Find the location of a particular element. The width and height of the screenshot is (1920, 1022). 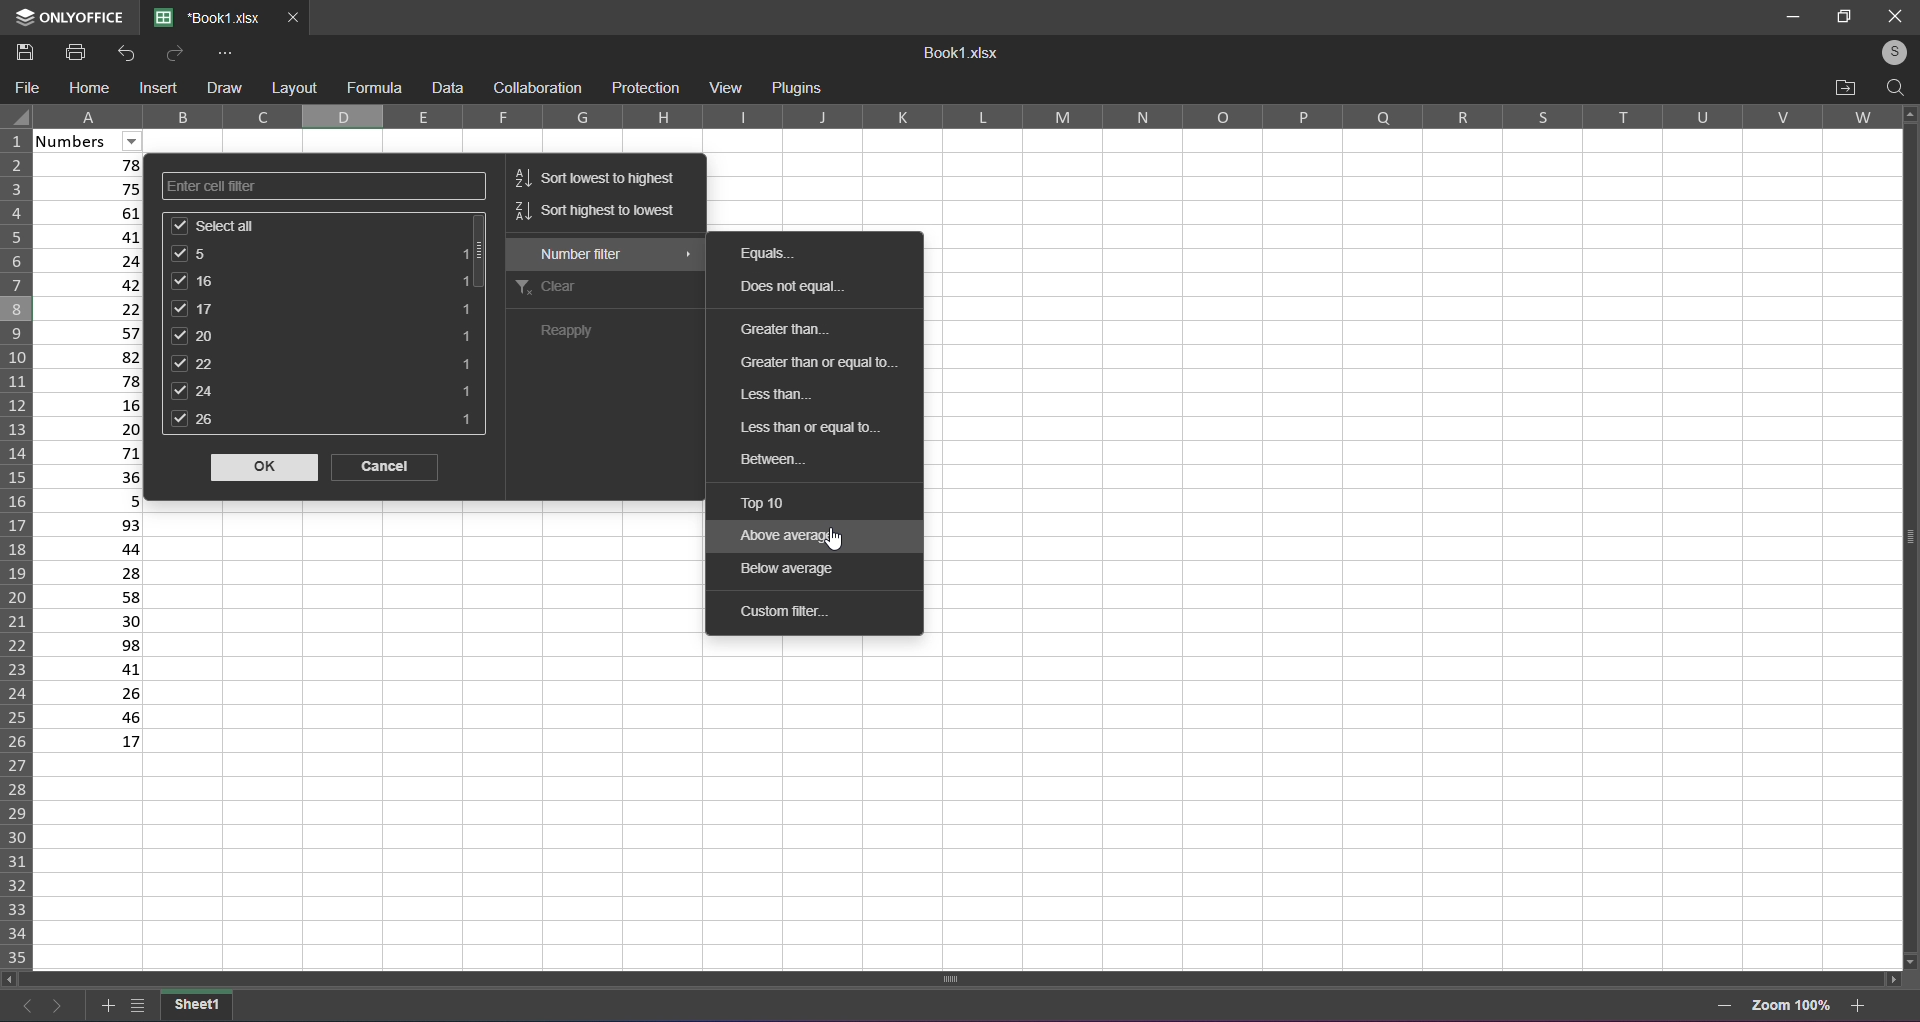

16 is located at coordinates (95, 405).